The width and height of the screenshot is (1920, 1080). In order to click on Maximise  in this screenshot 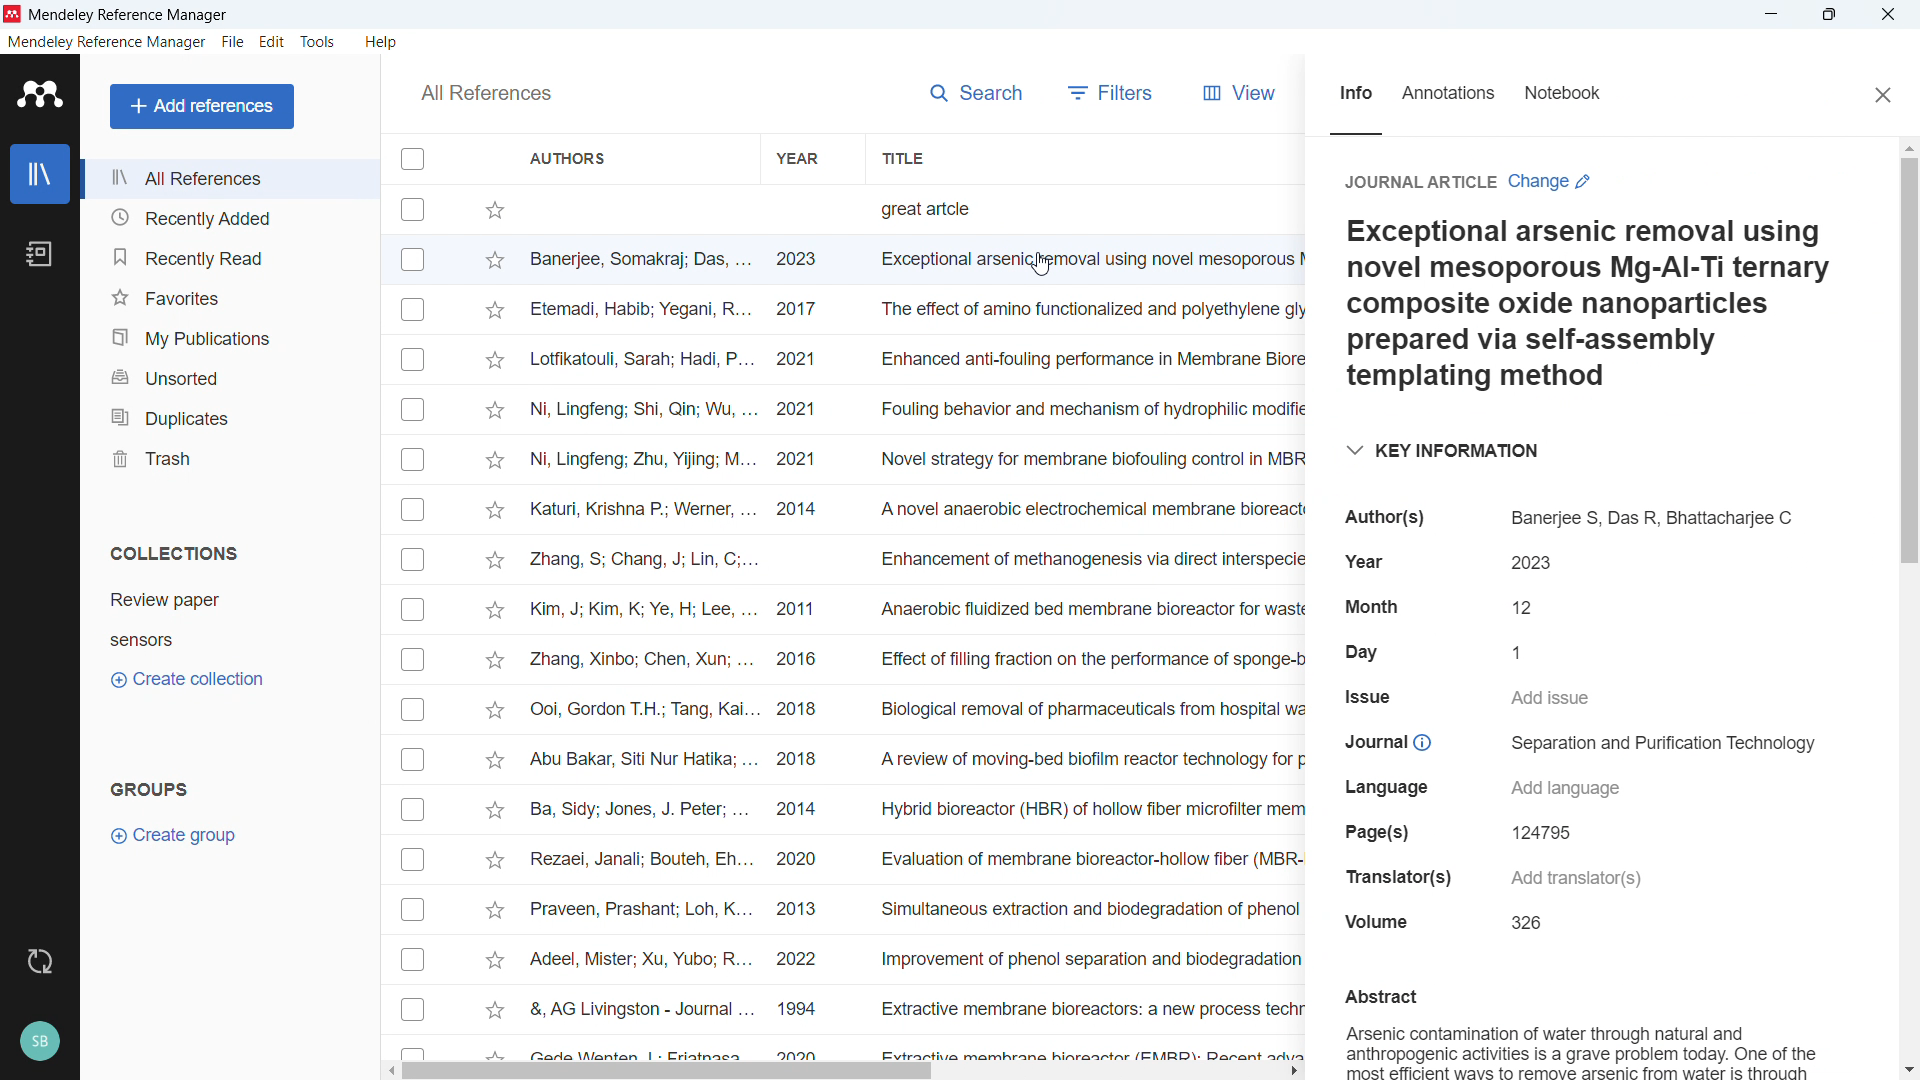, I will do `click(1828, 15)`.